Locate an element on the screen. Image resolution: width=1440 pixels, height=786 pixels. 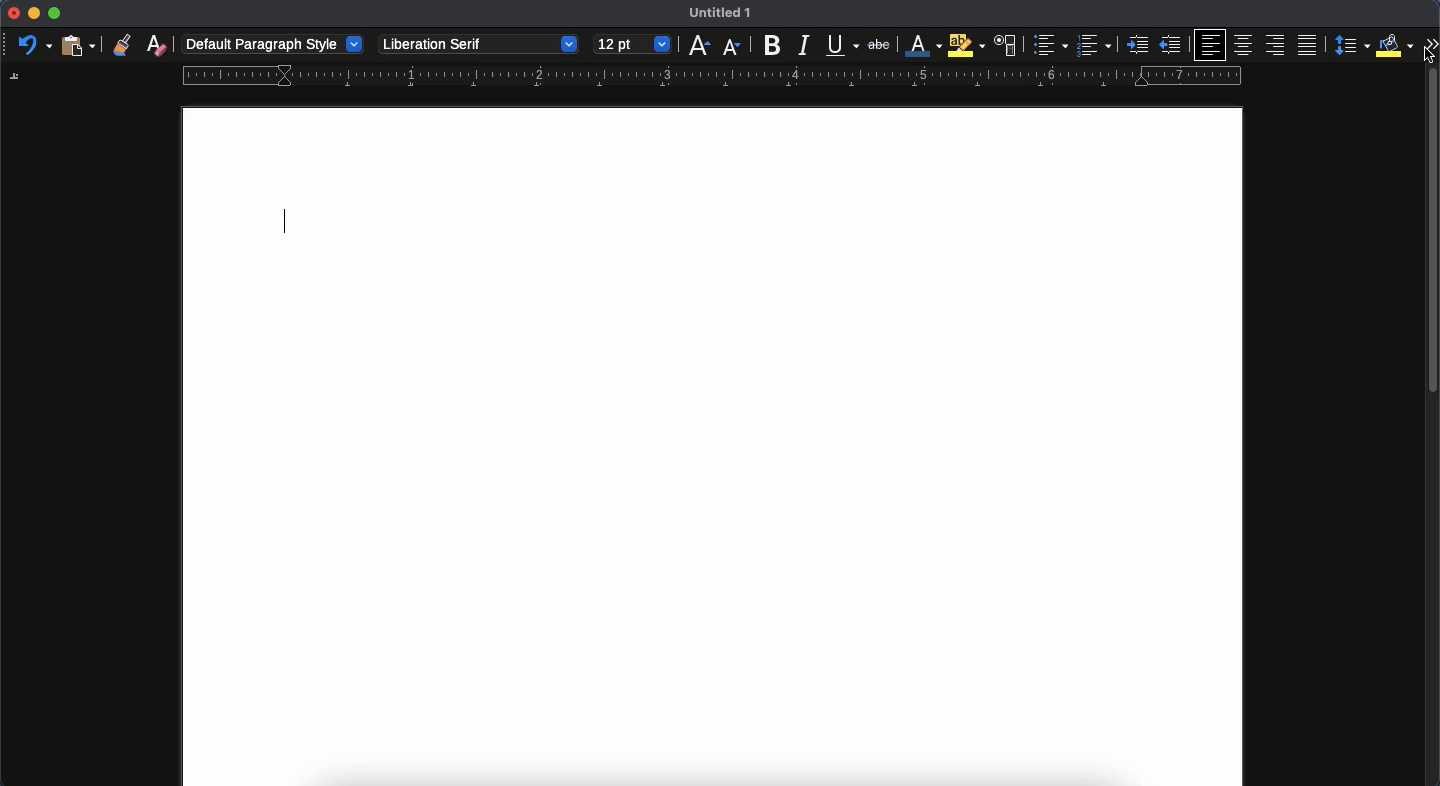
cursor is located at coordinates (1428, 58).